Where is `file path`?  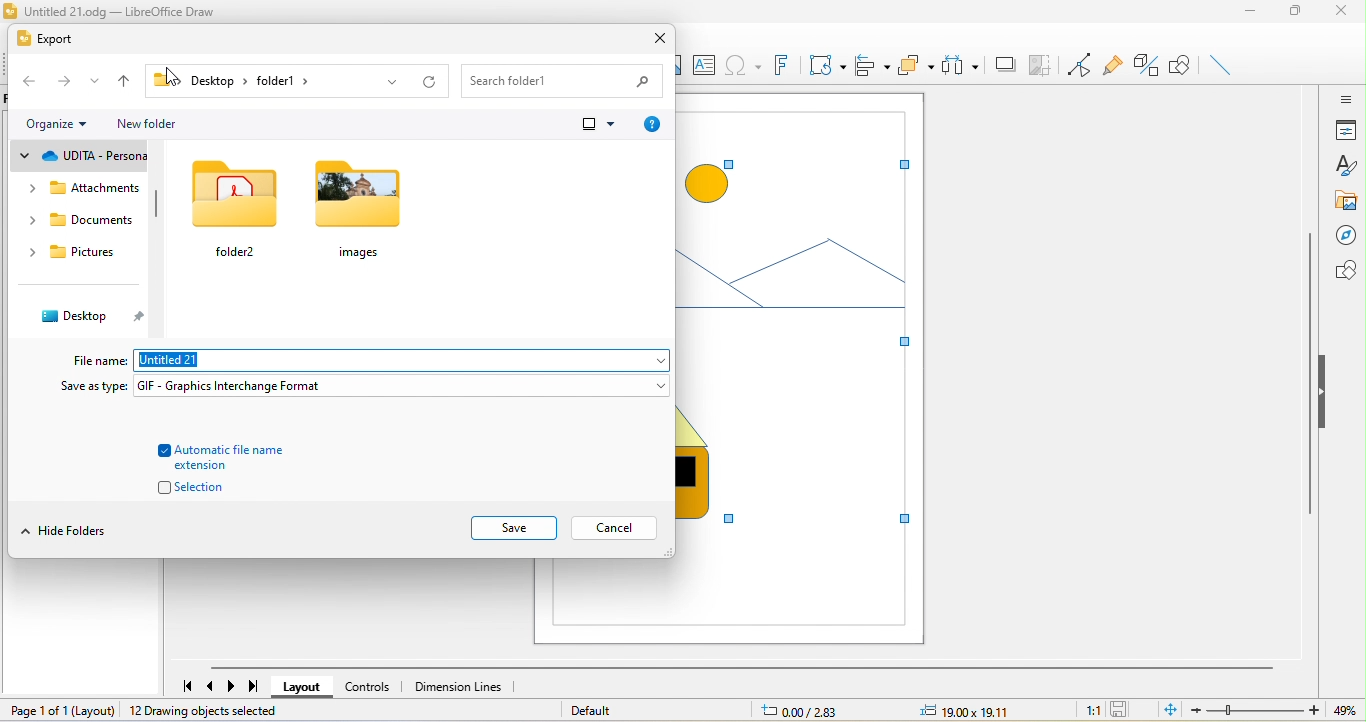 file path is located at coordinates (260, 81).